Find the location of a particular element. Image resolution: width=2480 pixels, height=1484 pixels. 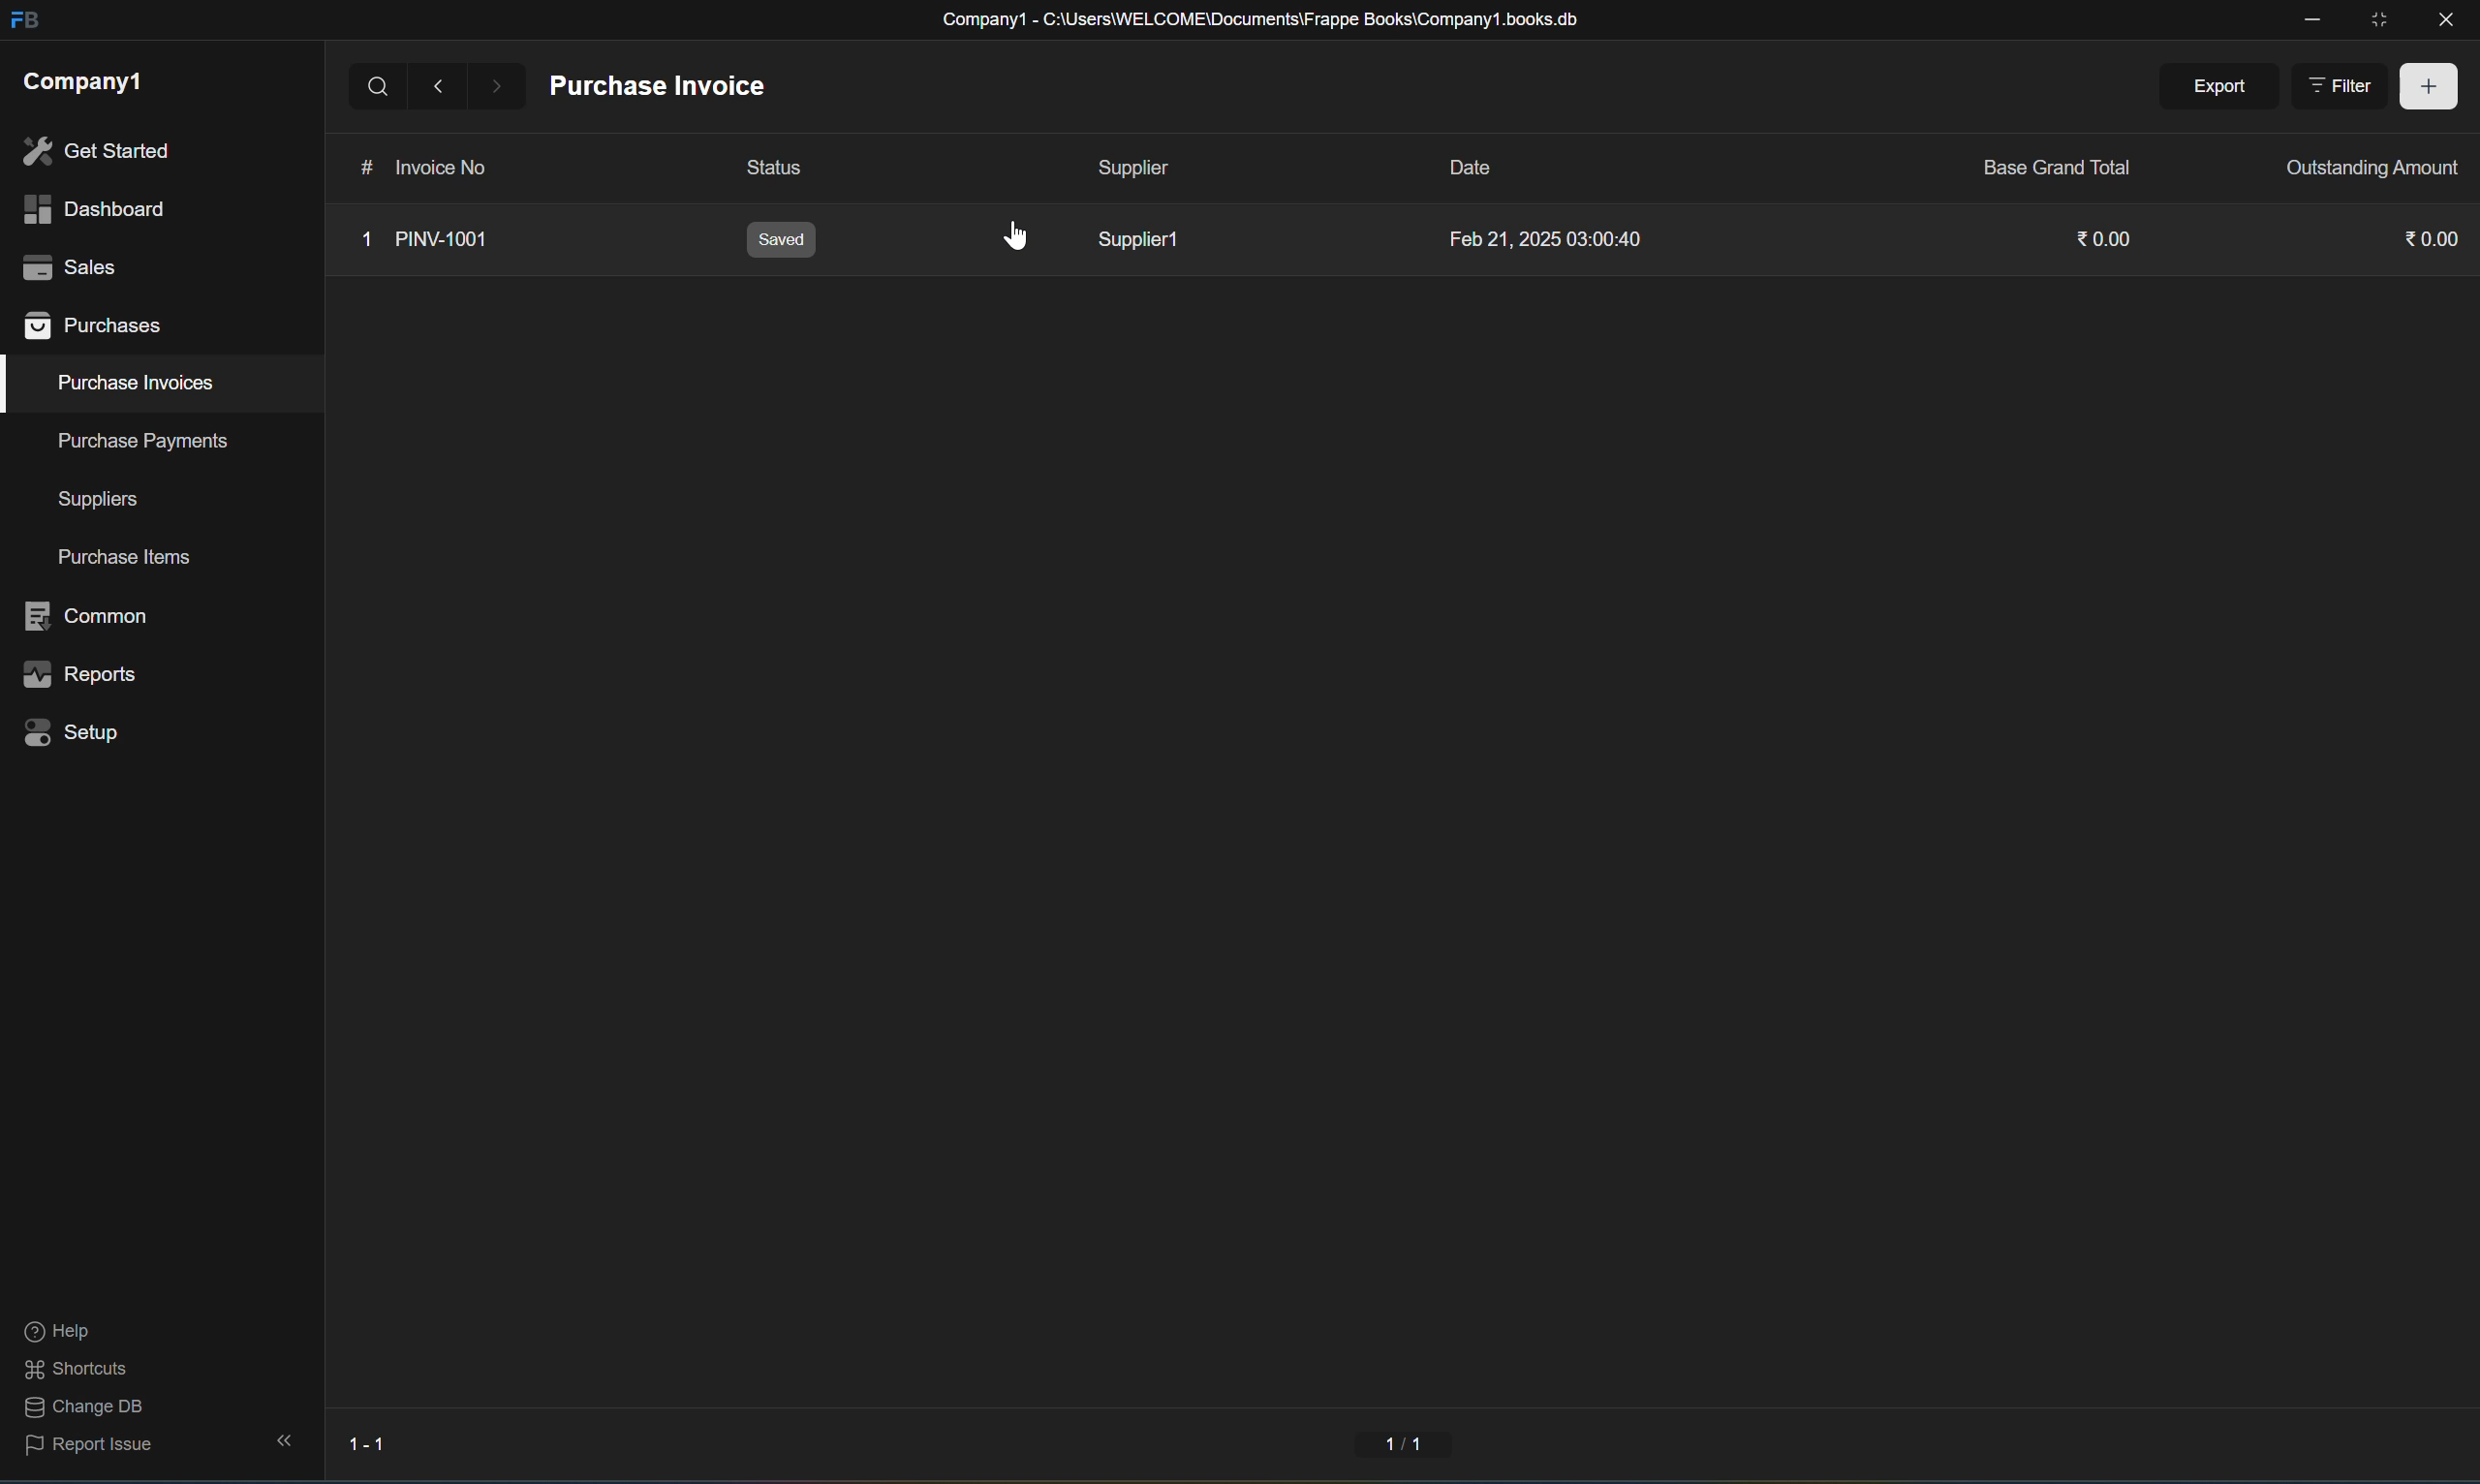

shortcuts is located at coordinates (77, 1370).